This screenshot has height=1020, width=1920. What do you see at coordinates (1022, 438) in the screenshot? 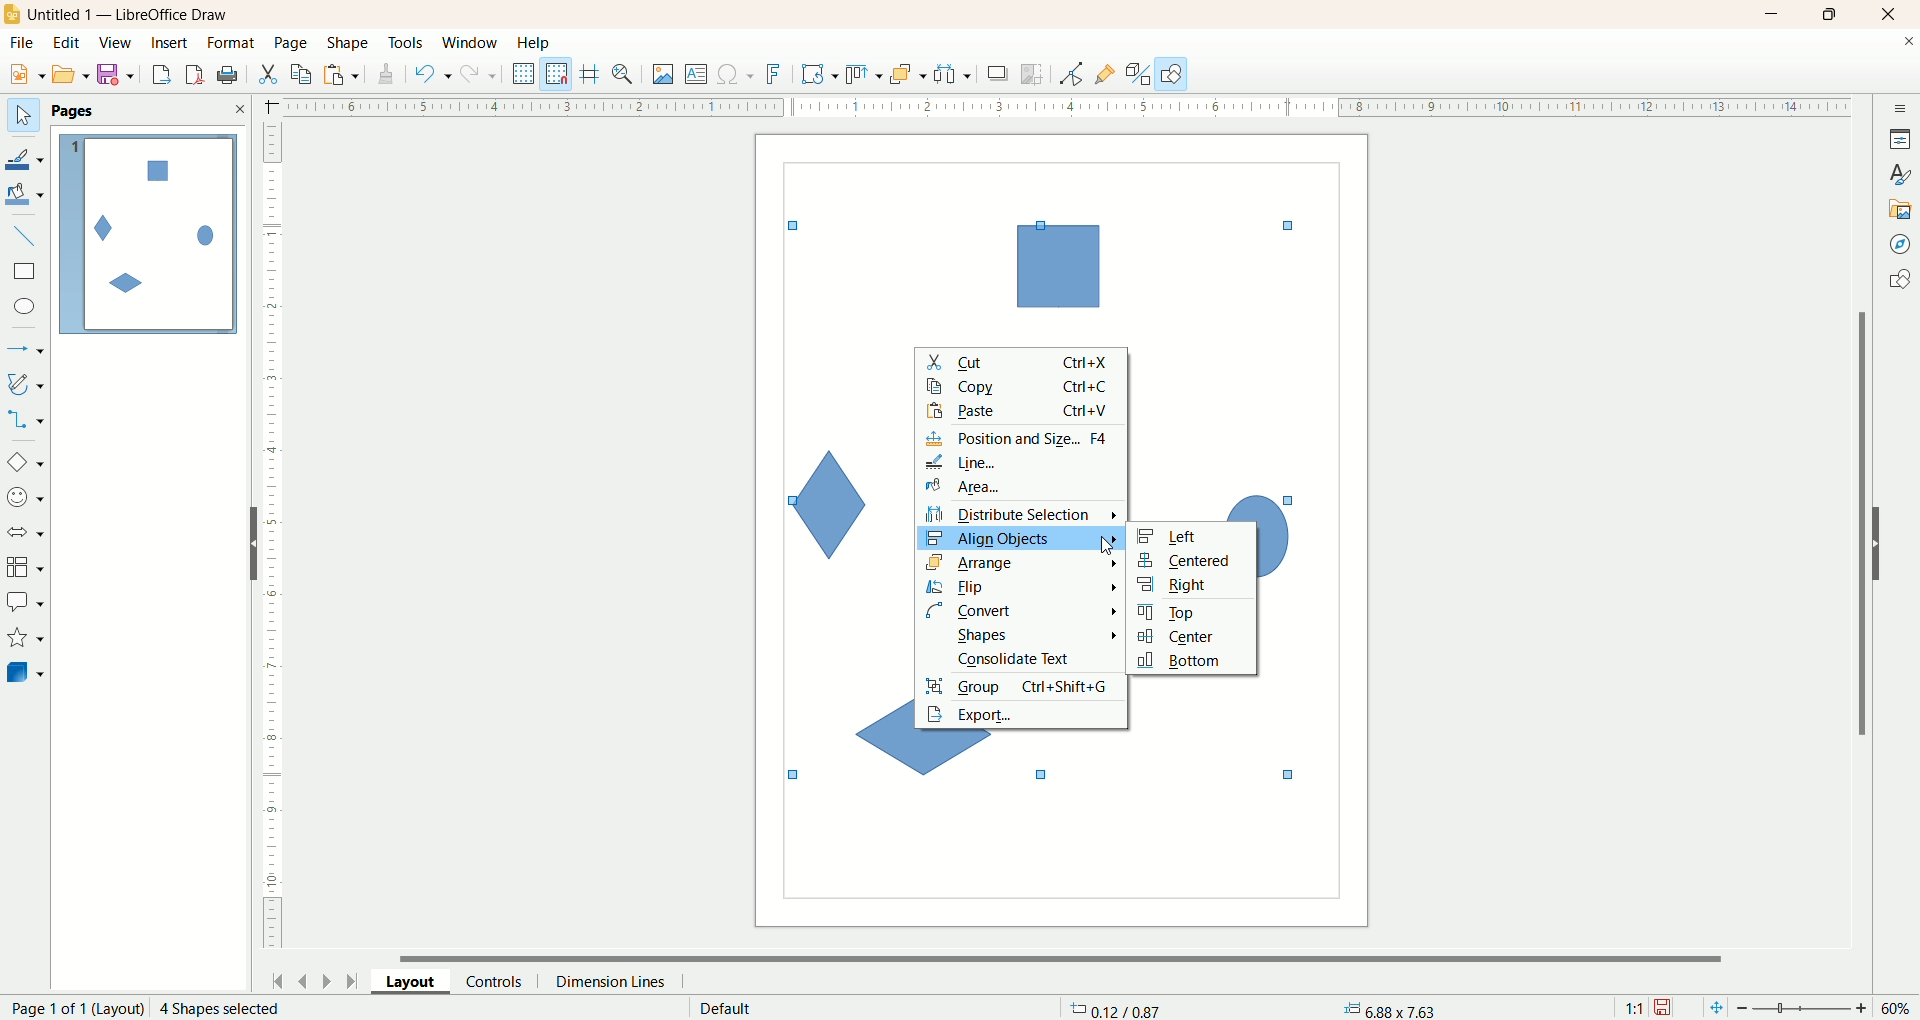
I see `position and size` at bounding box center [1022, 438].